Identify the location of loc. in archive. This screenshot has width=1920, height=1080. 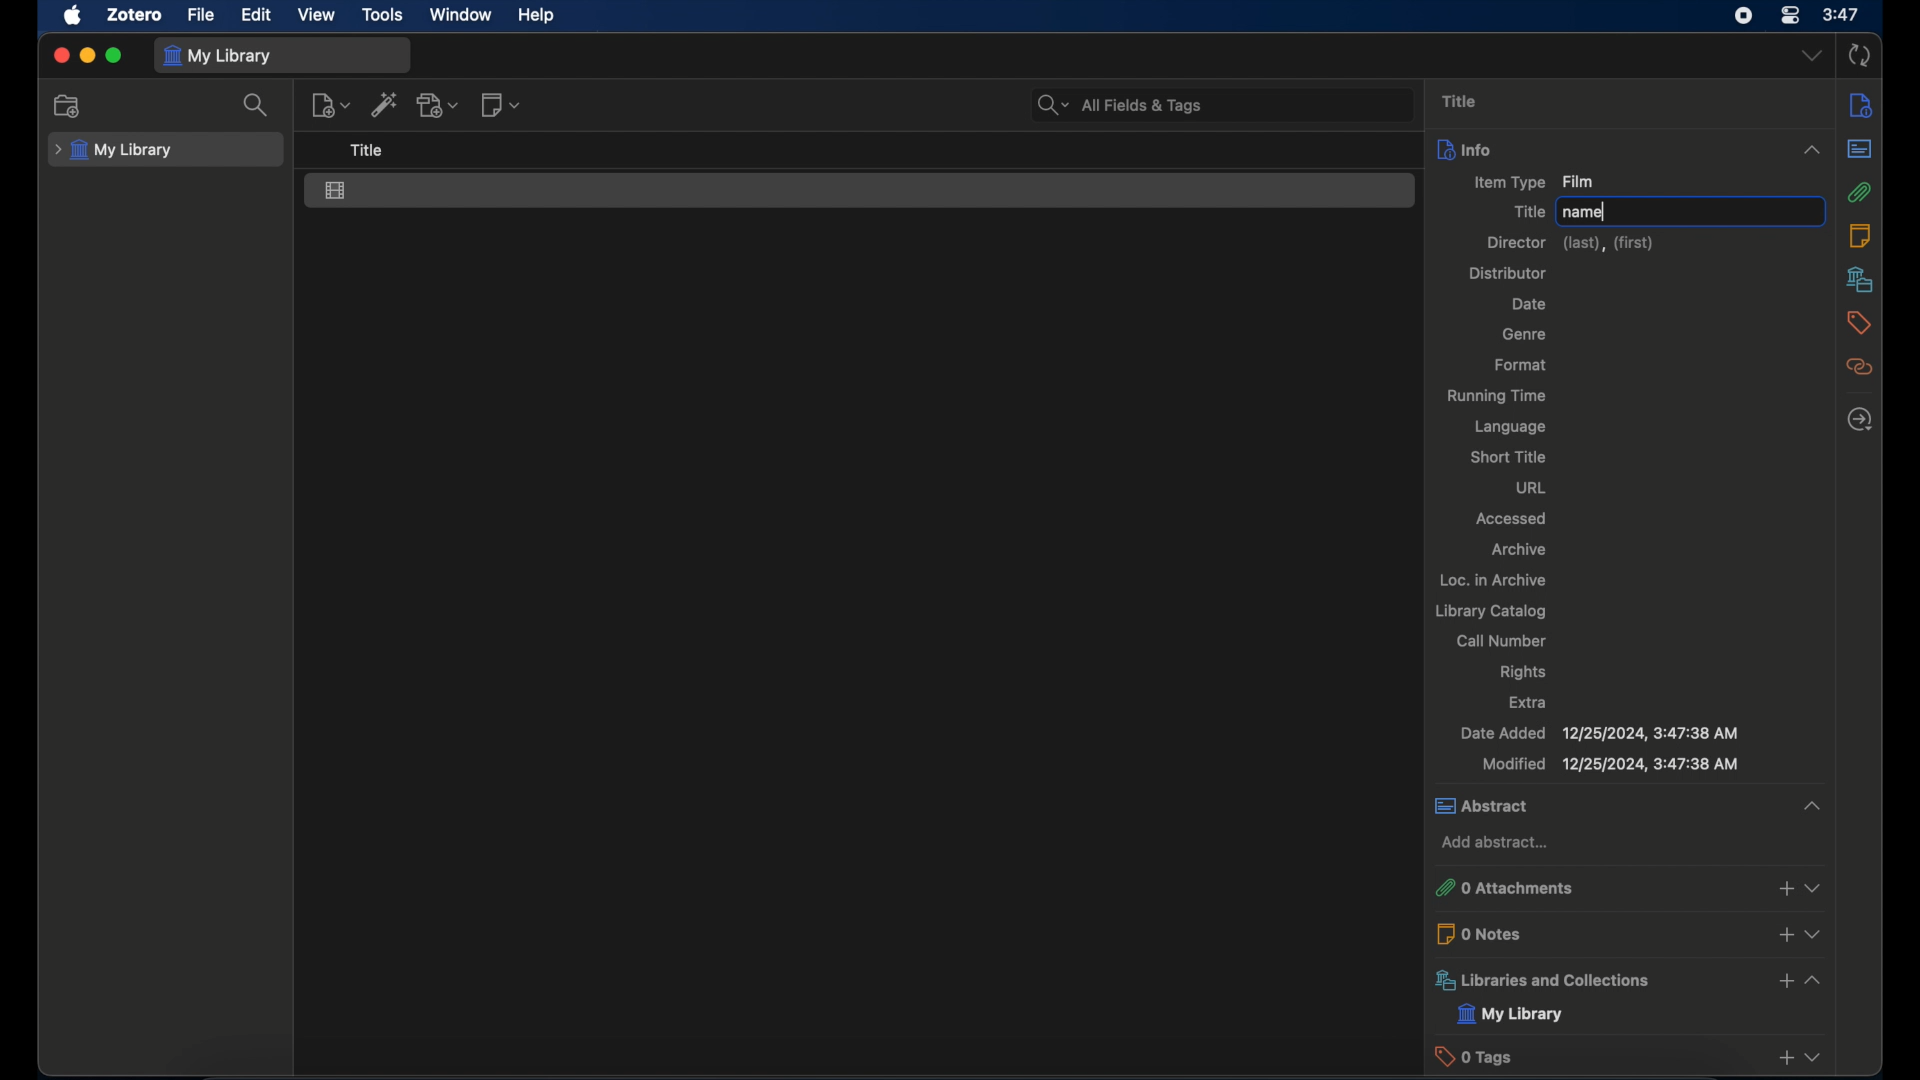
(1493, 580).